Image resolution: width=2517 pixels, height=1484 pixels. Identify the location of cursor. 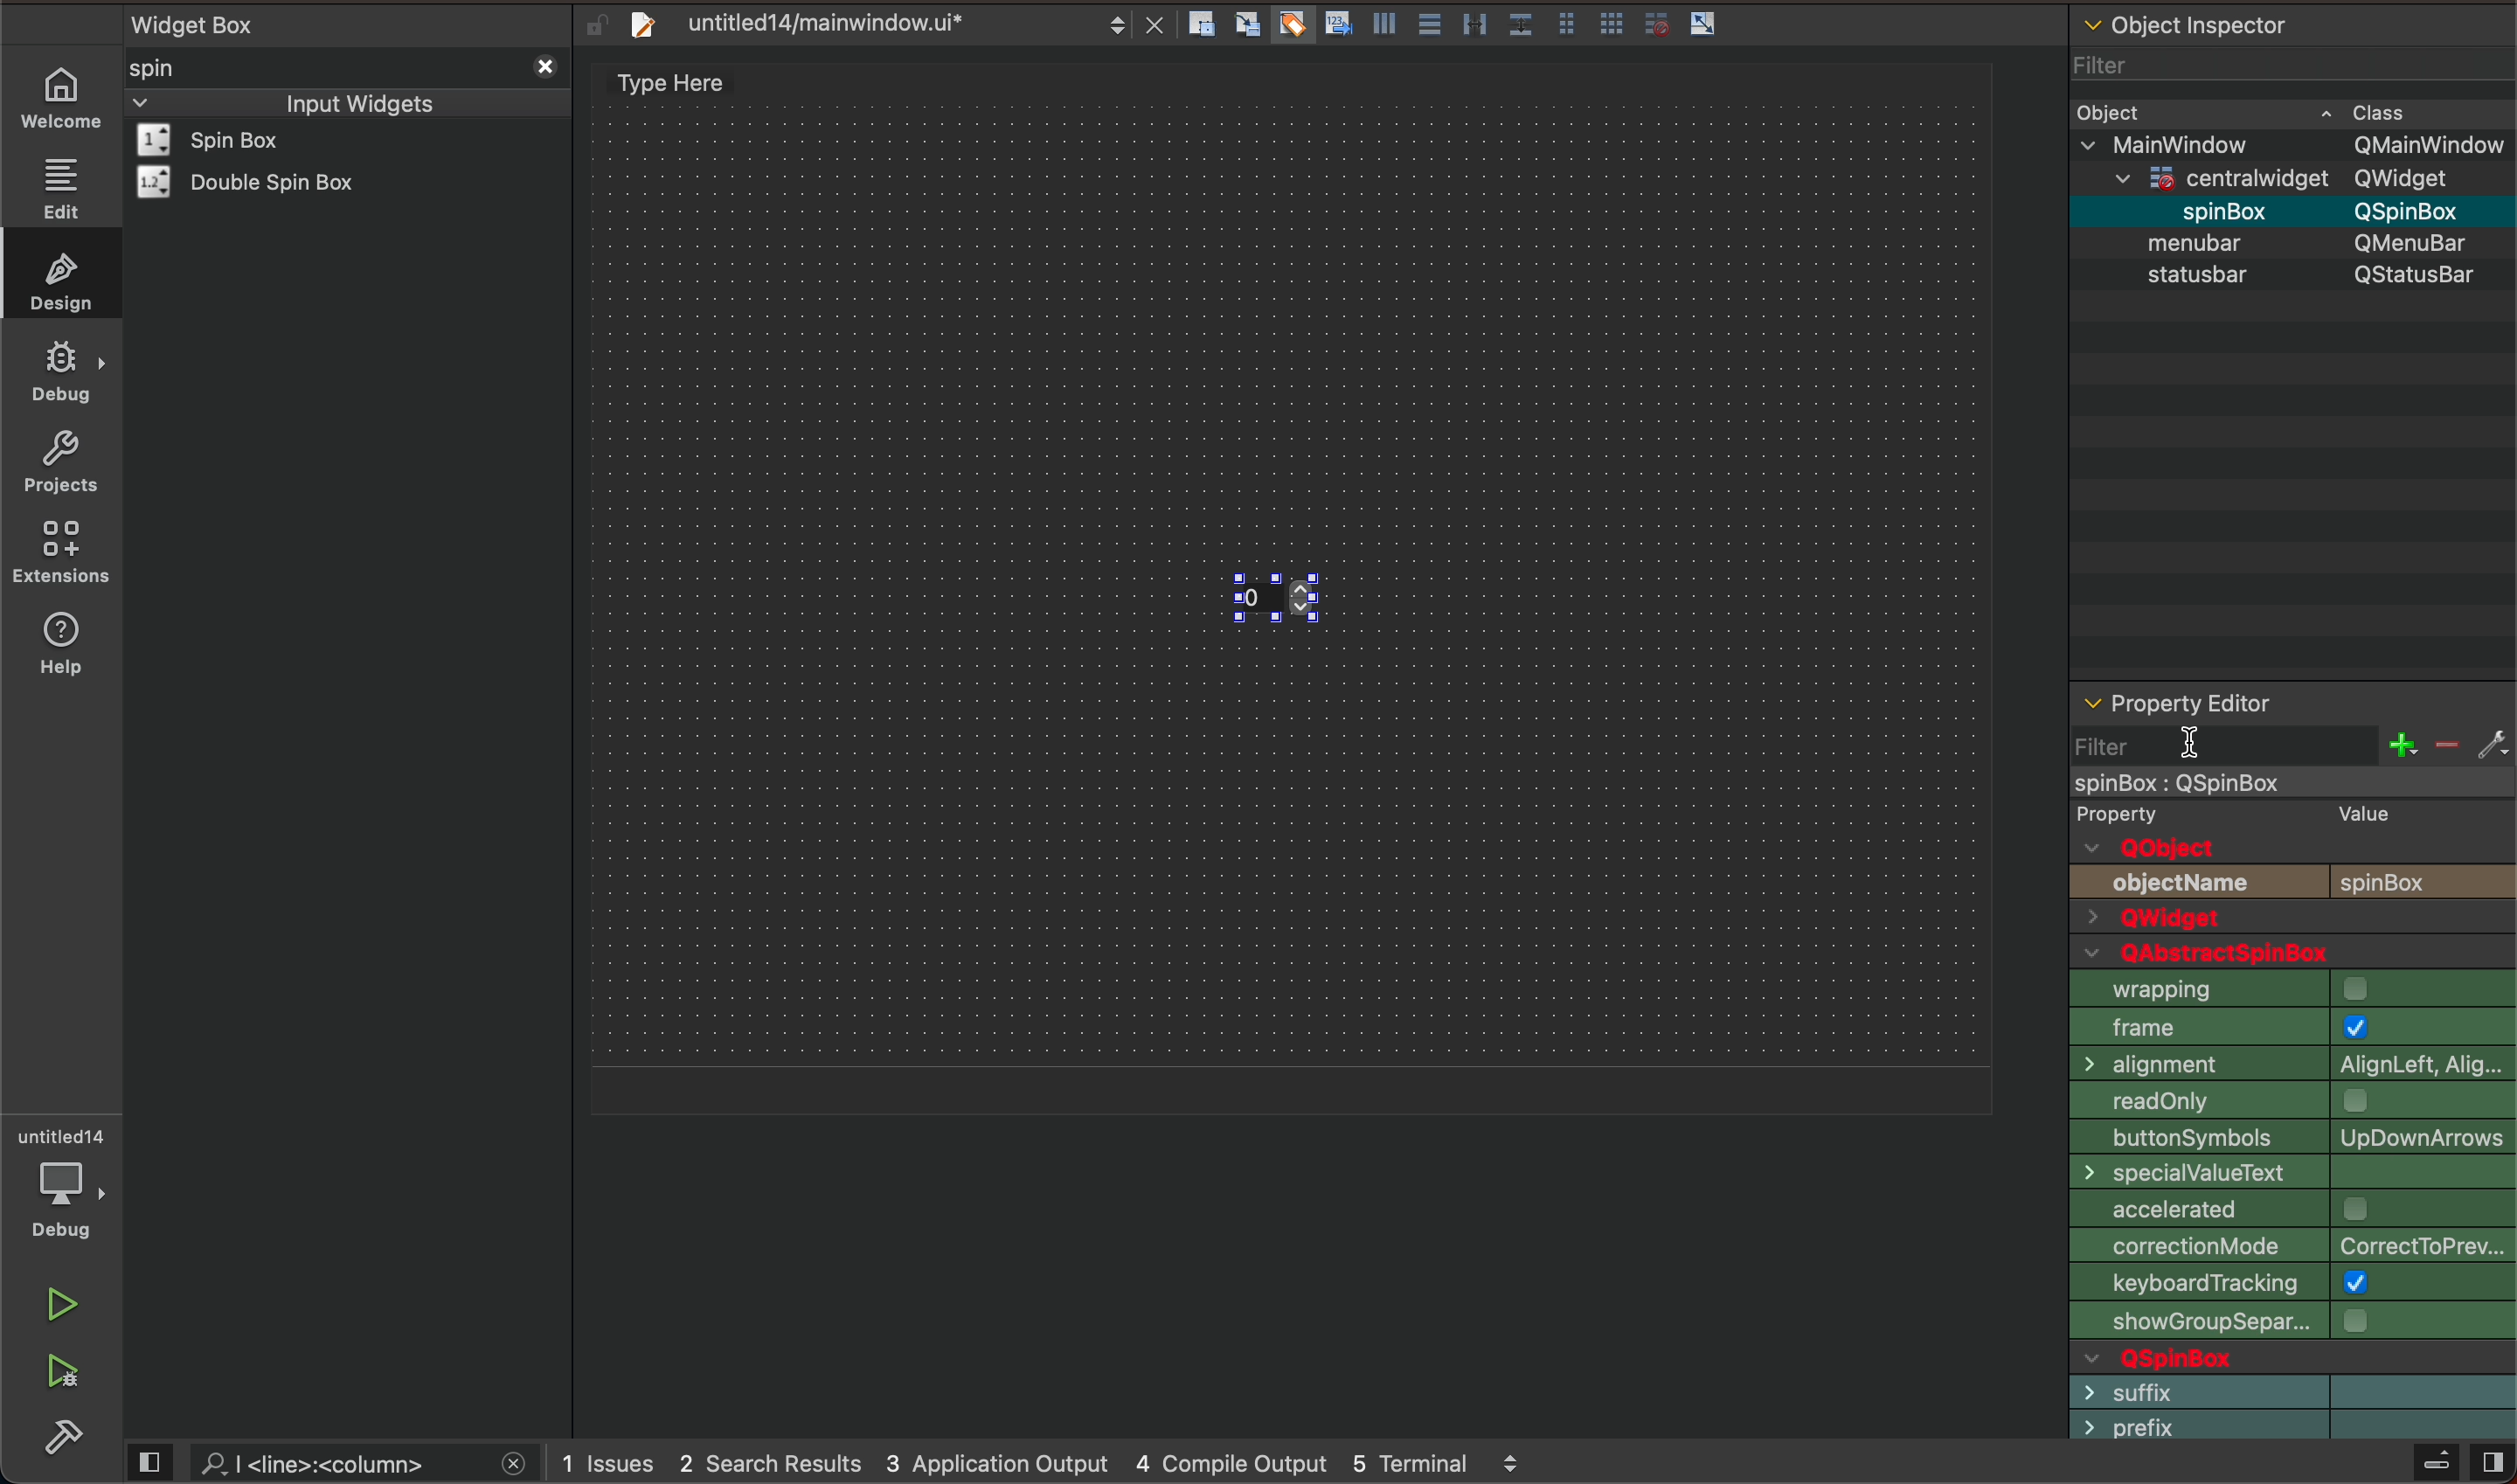
(2190, 740).